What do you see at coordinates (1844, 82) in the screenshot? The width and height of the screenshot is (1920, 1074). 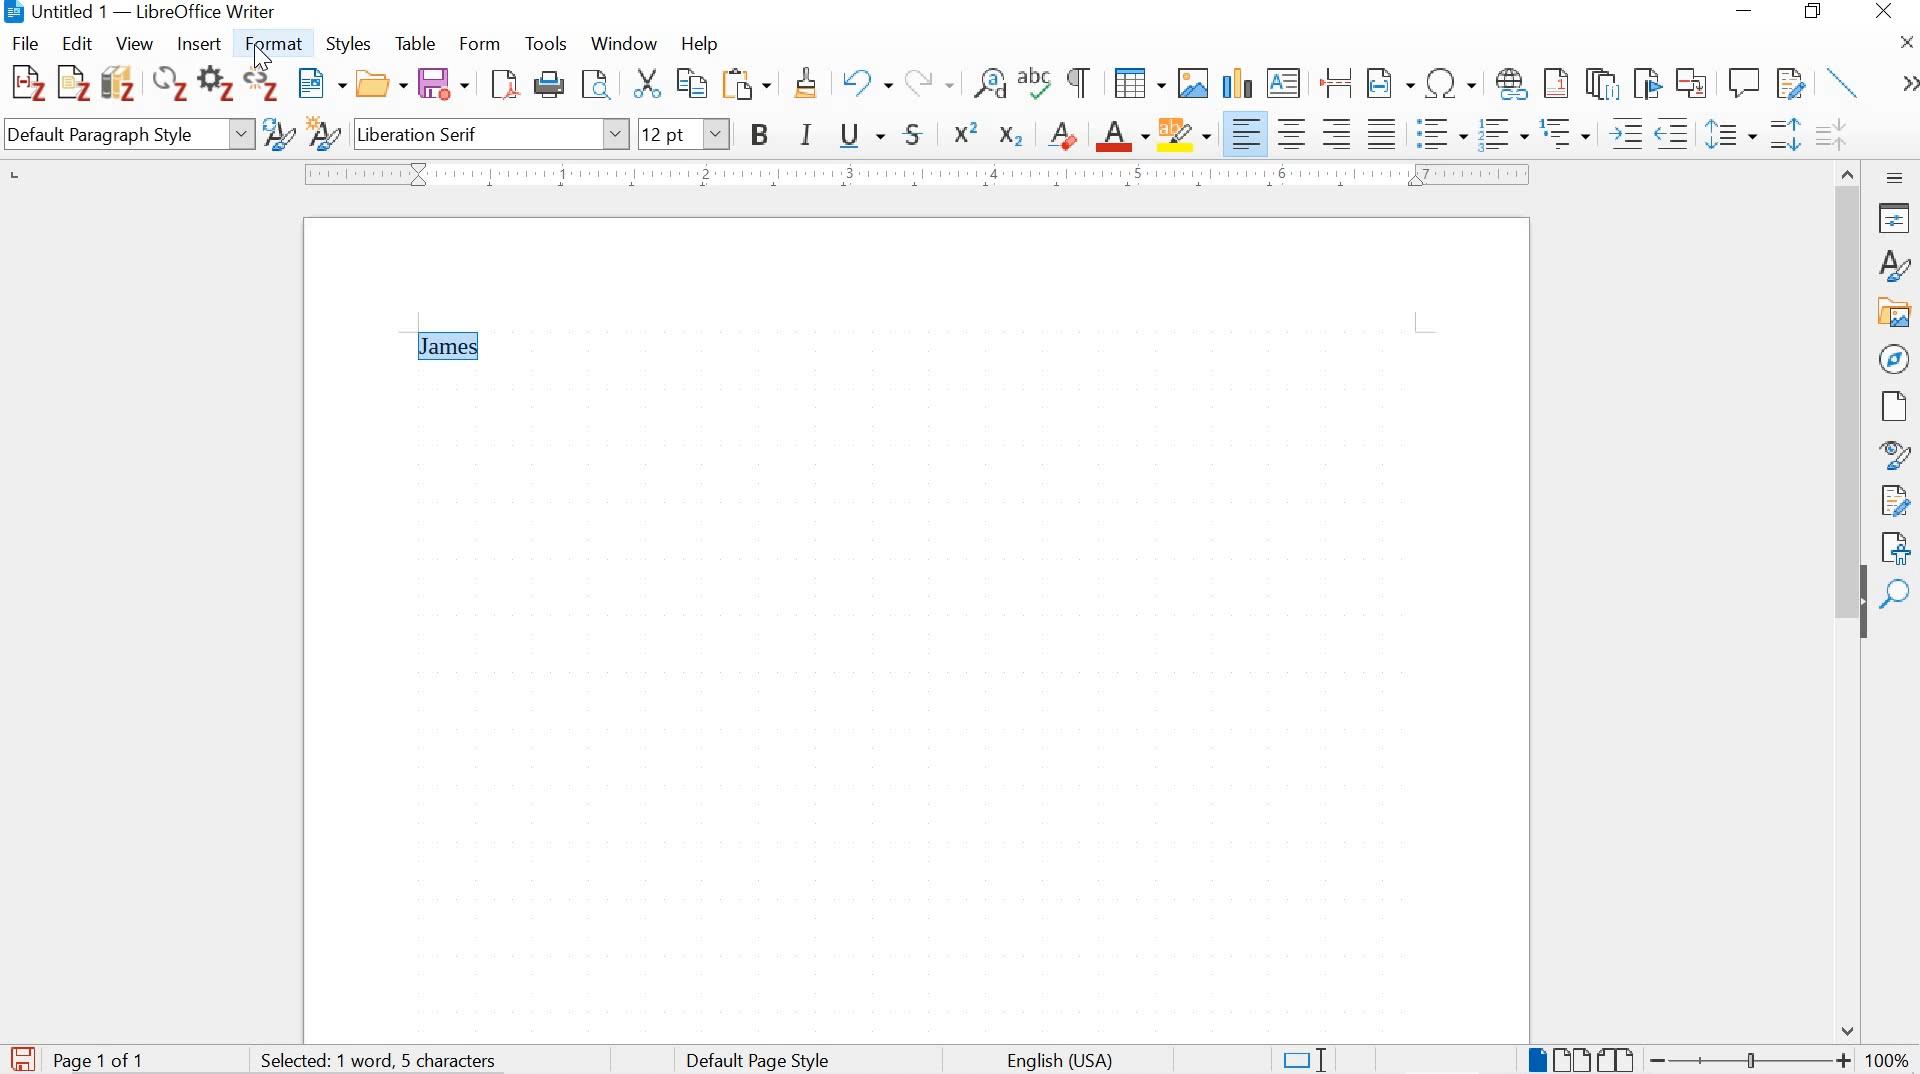 I see `insert line` at bounding box center [1844, 82].